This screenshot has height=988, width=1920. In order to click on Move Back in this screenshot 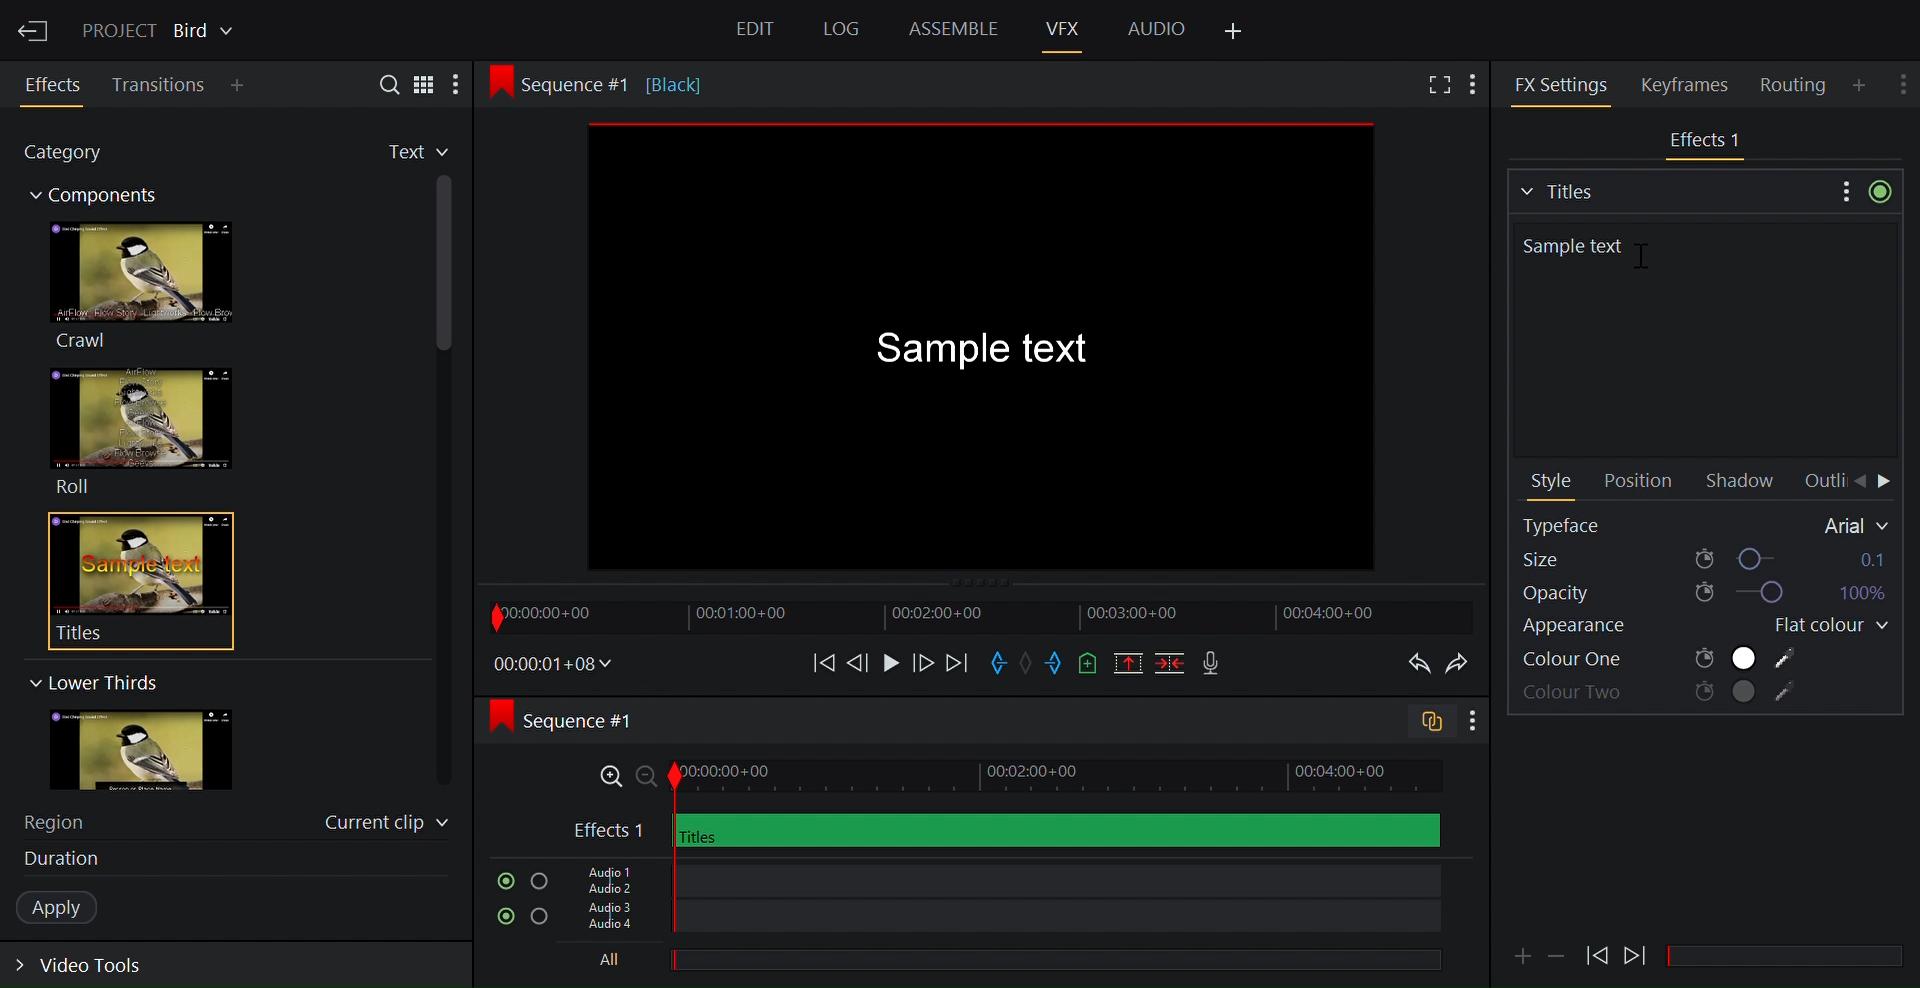, I will do `click(1859, 482)`.